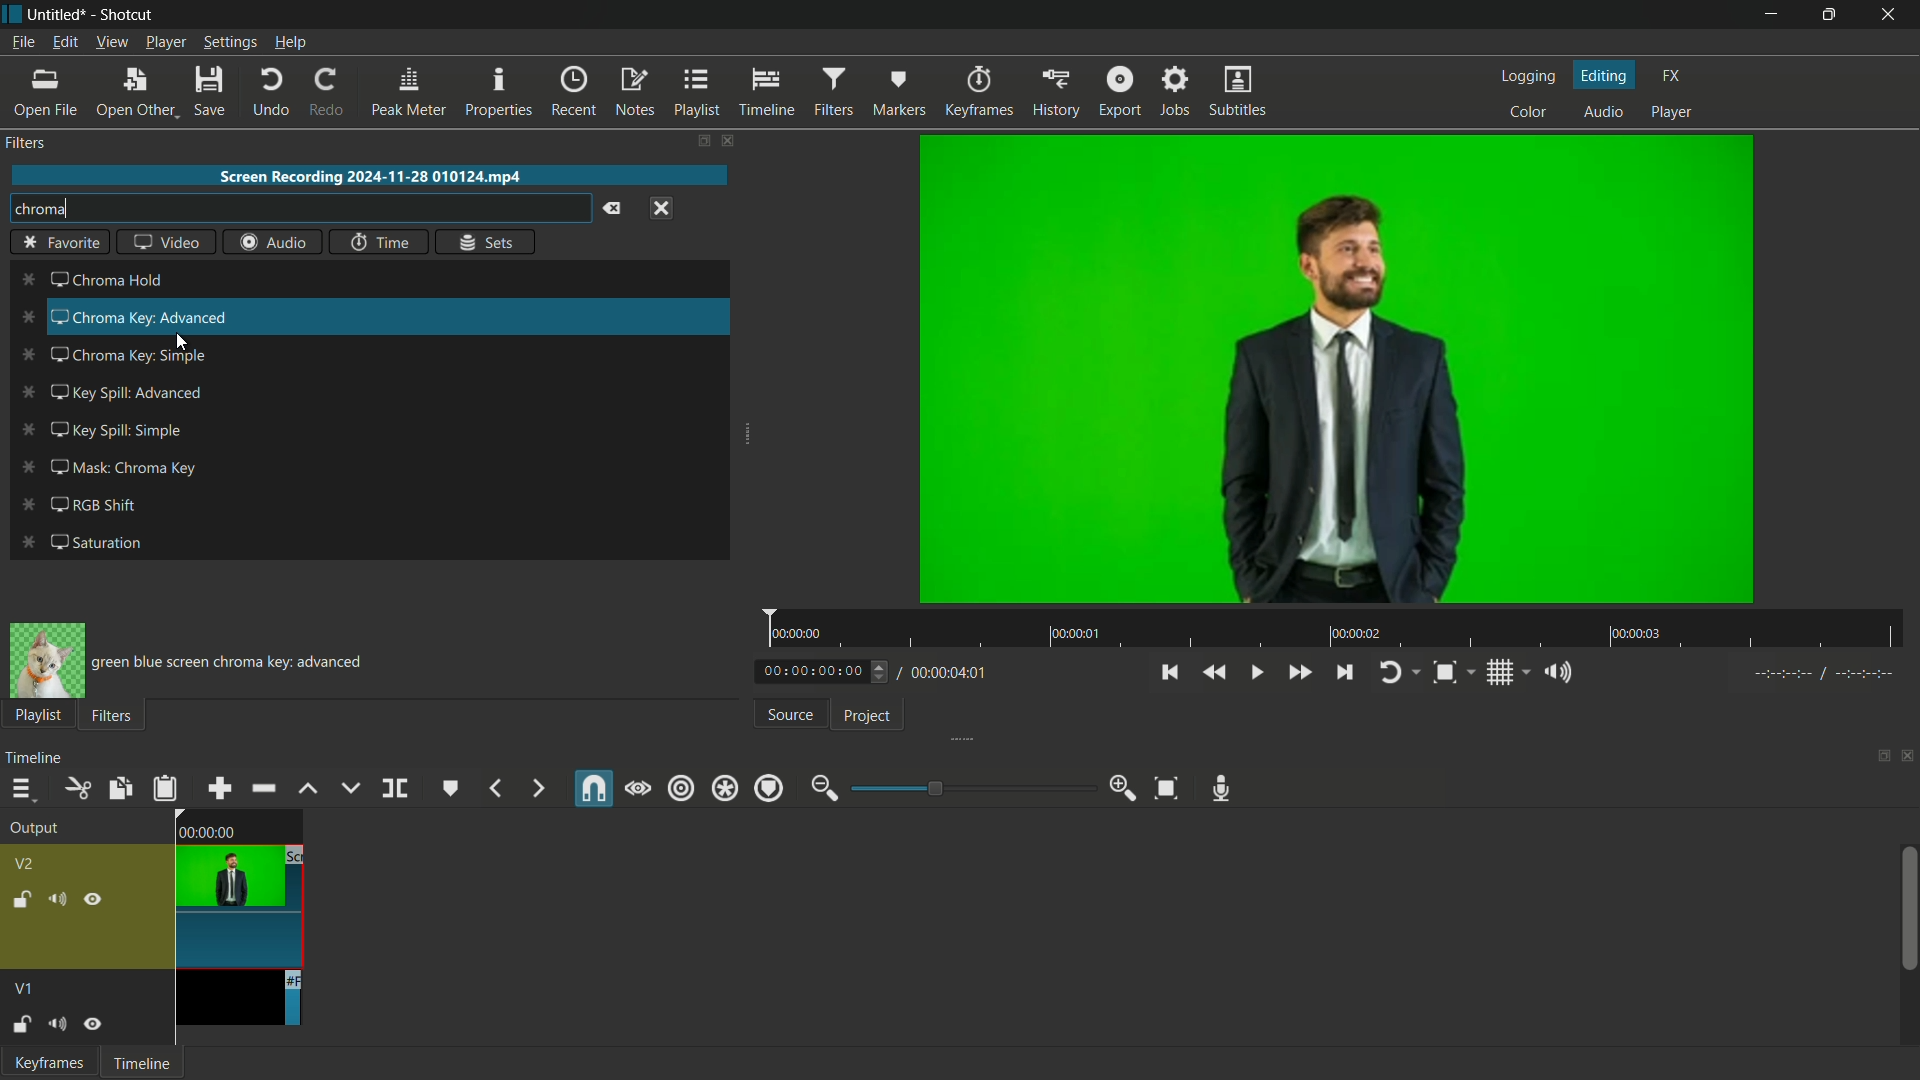 This screenshot has width=1920, height=1080. Describe the element at coordinates (1165, 788) in the screenshot. I see `zoom timeline to fit` at that location.